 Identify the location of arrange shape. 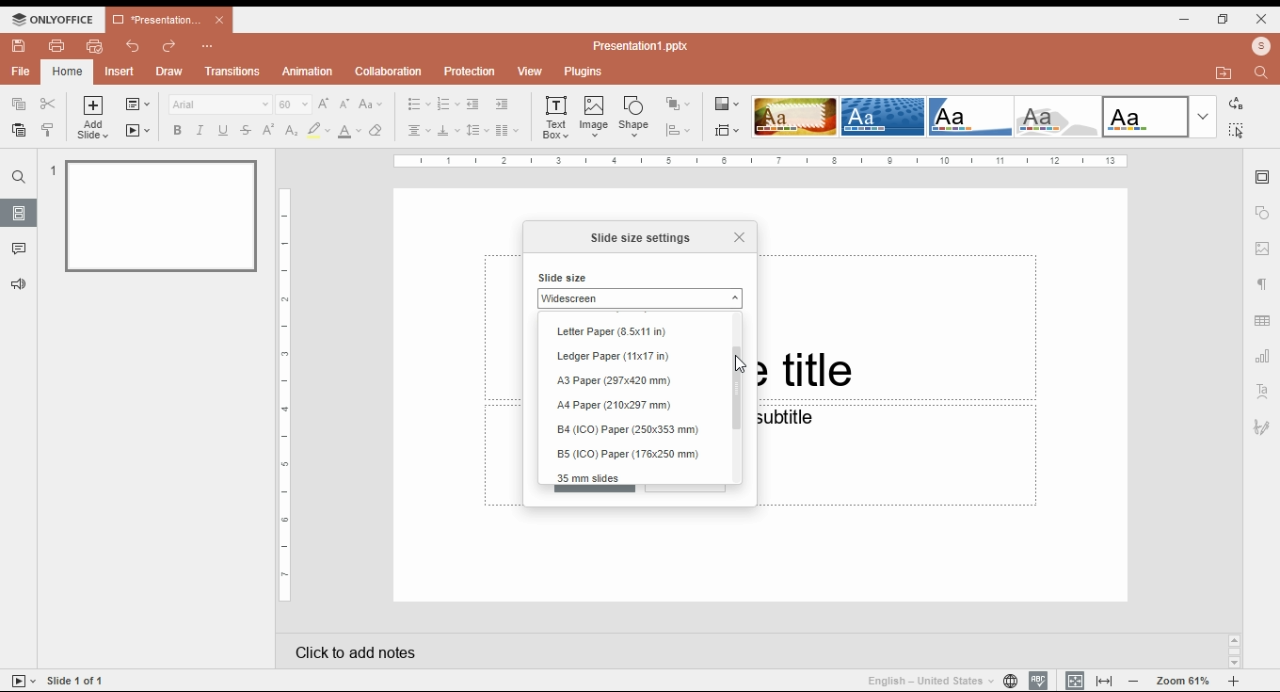
(677, 104).